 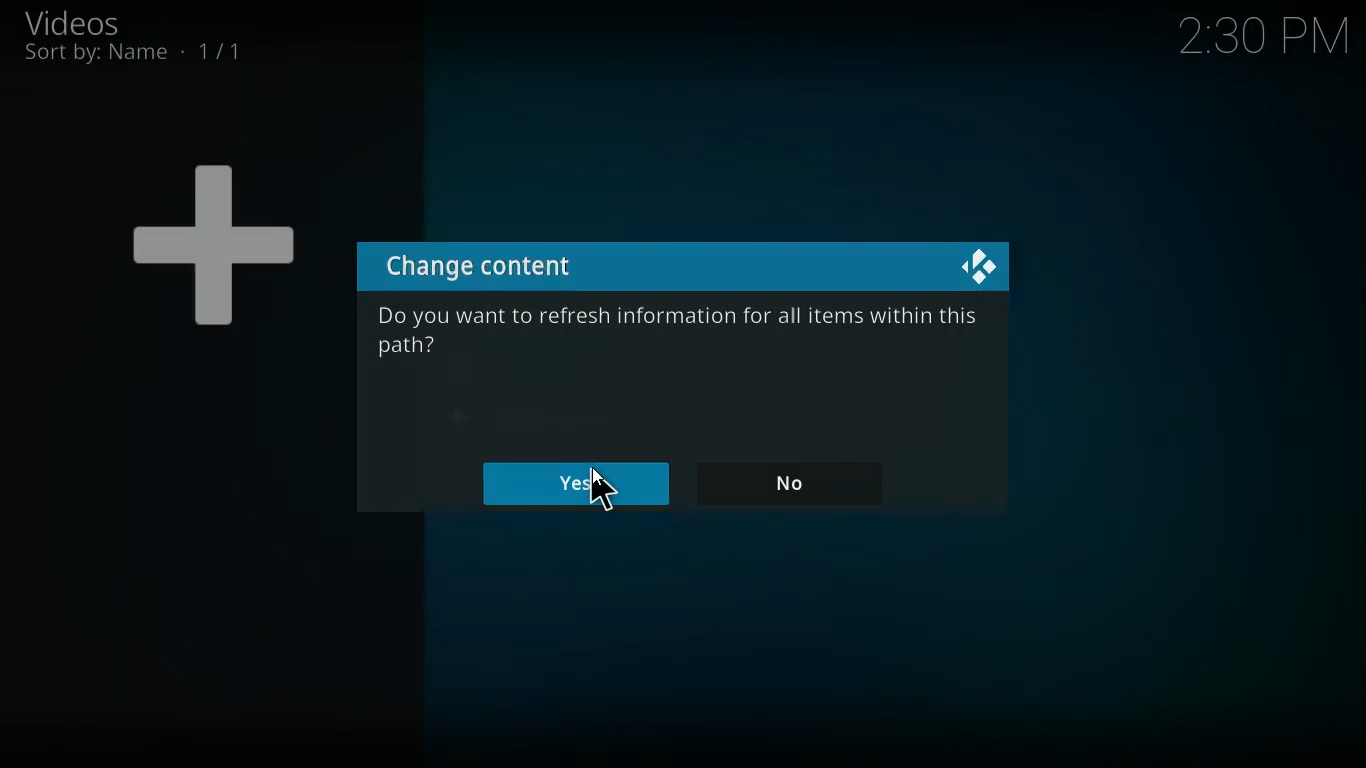 I want to click on videos, so click(x=96, y=22).